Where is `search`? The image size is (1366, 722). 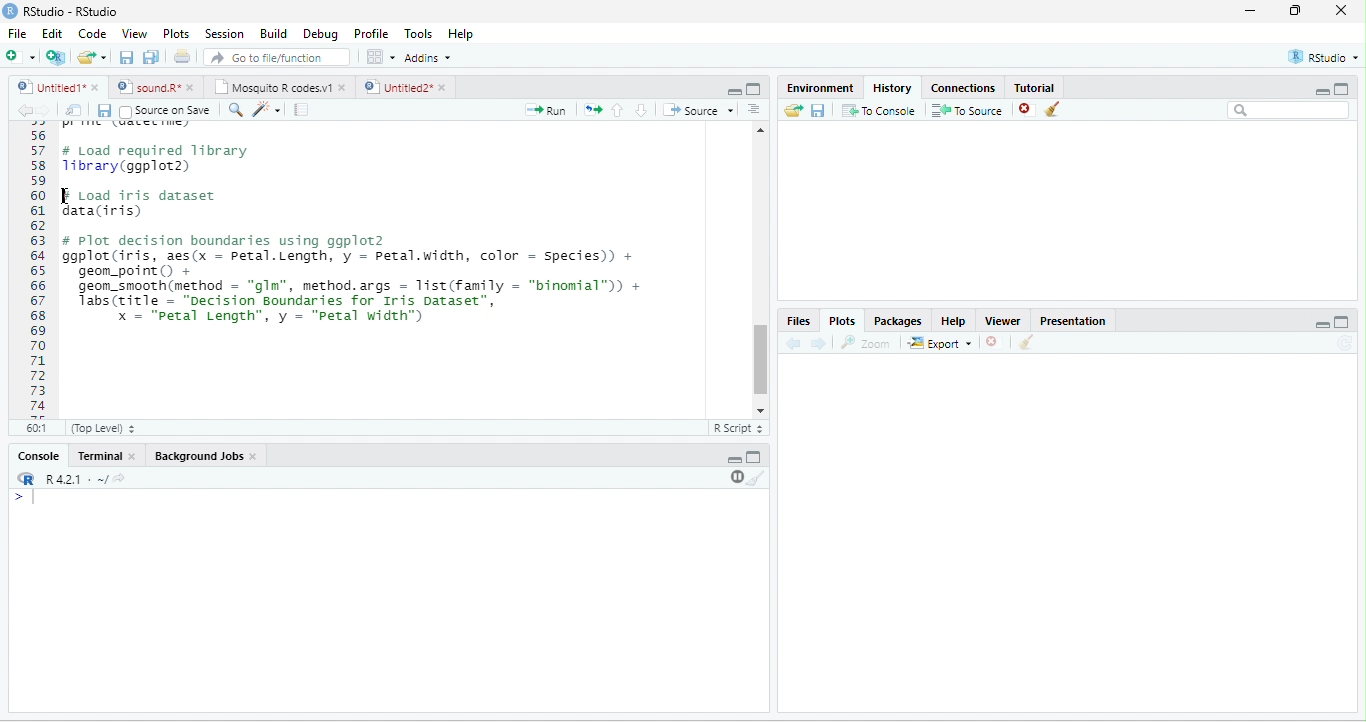 search is located at coordinates (234, 110).